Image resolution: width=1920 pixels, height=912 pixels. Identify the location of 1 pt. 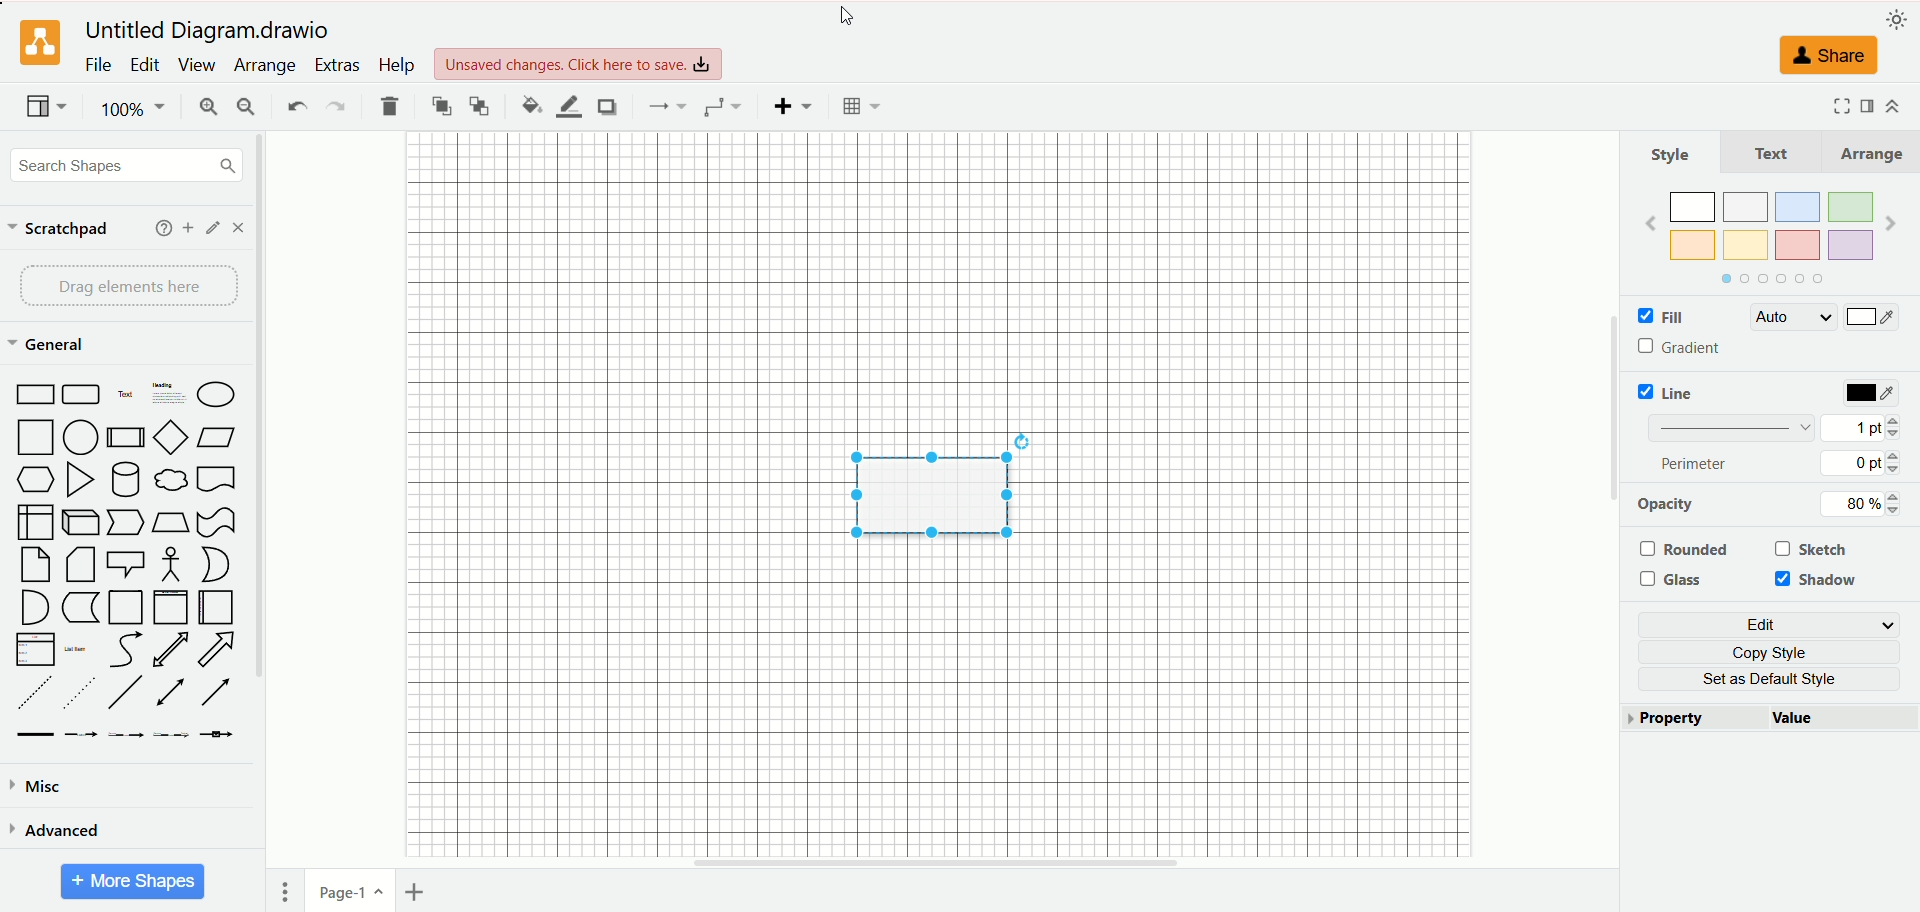
(1861, 426).